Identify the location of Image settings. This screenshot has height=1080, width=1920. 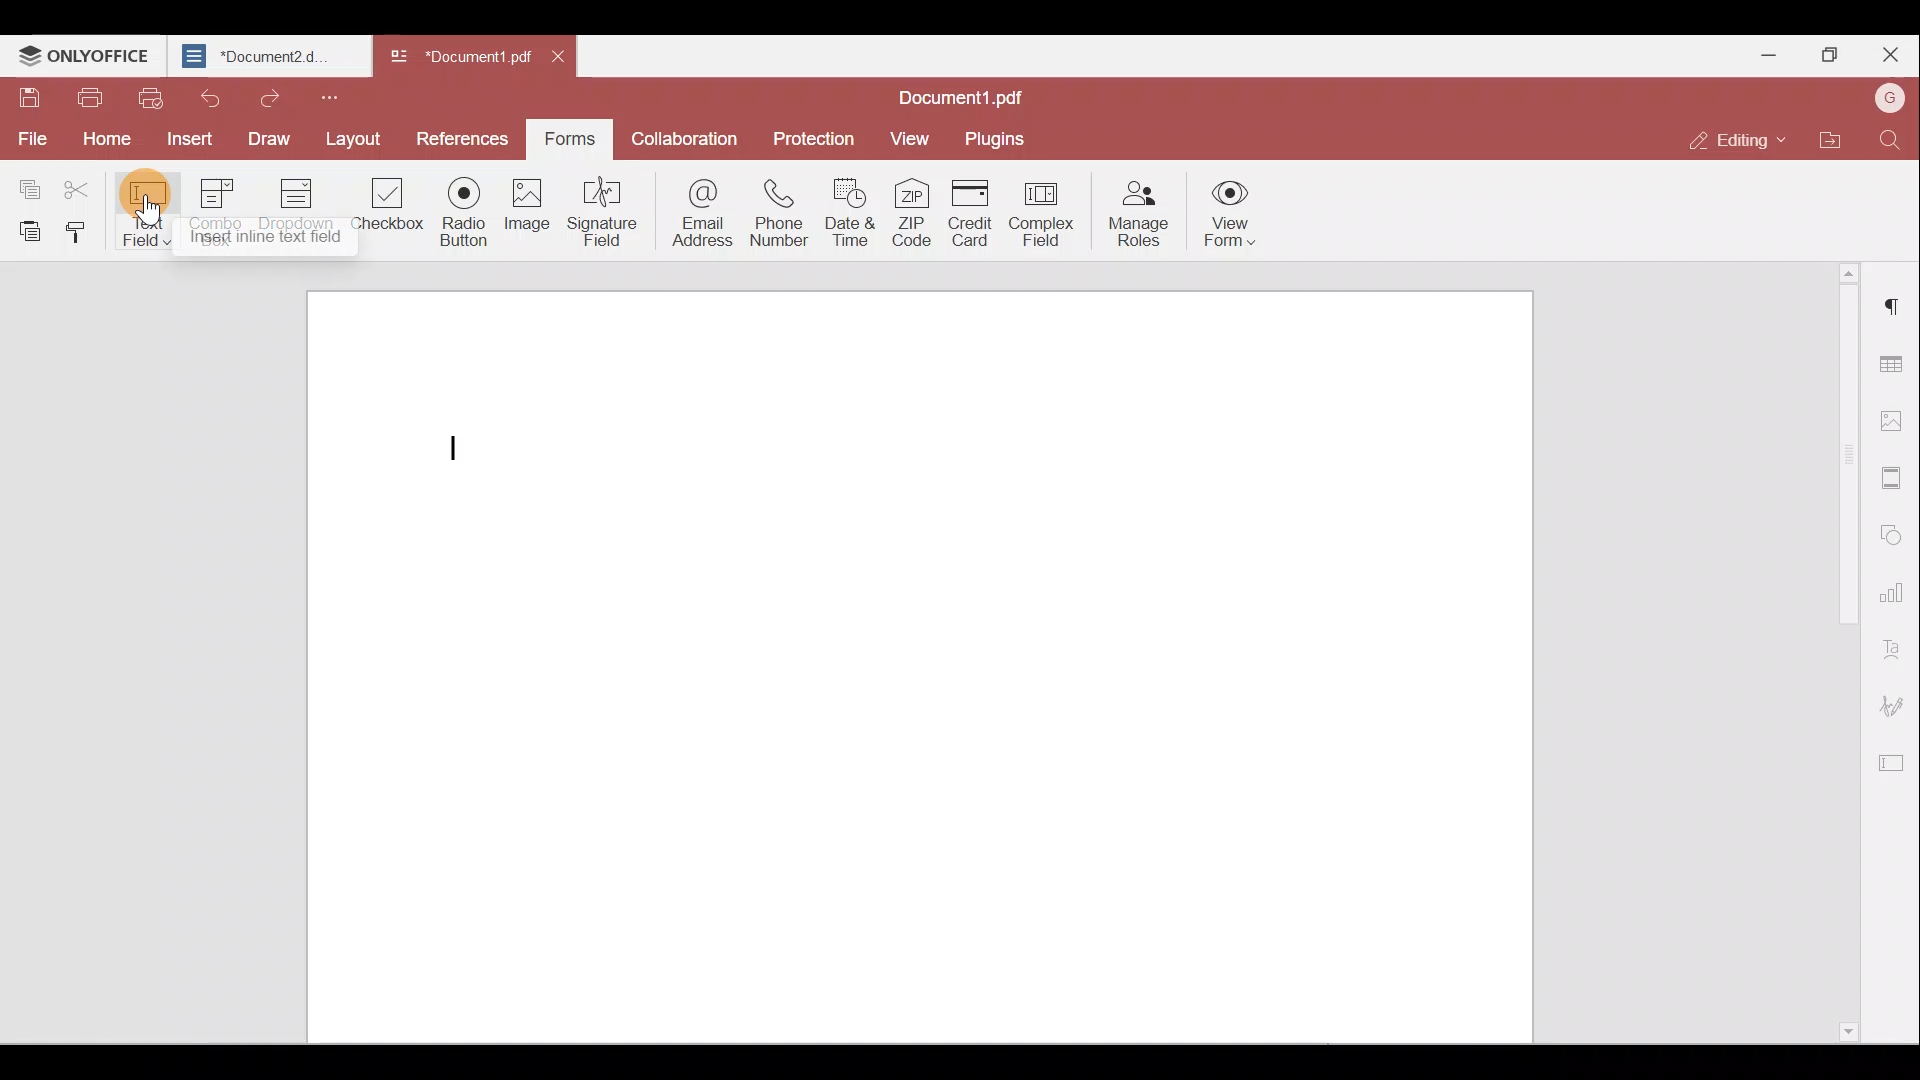
(1892, 419).